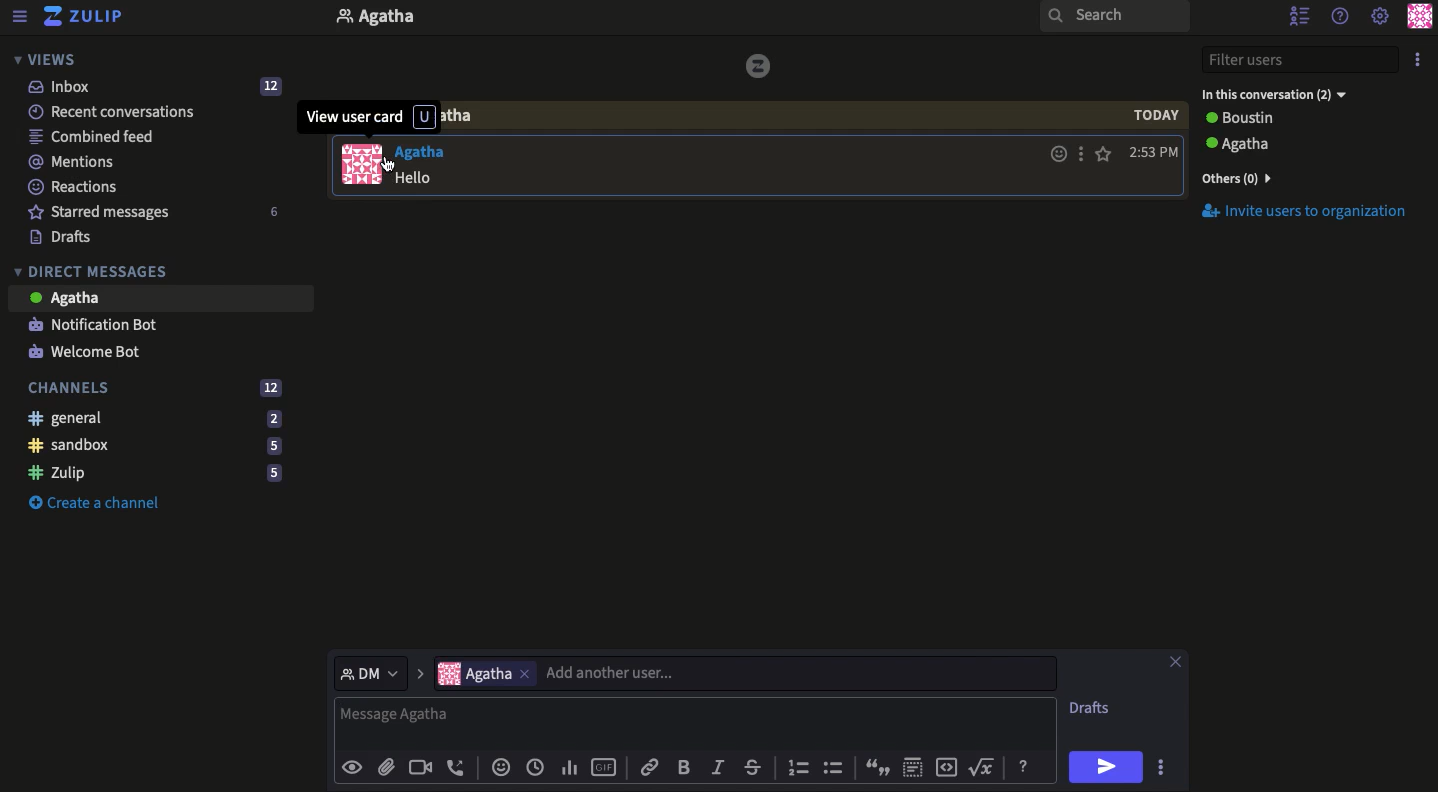  Describe the element at coordinates (389, 166) in the screenshot. I see `cursor` at that location.